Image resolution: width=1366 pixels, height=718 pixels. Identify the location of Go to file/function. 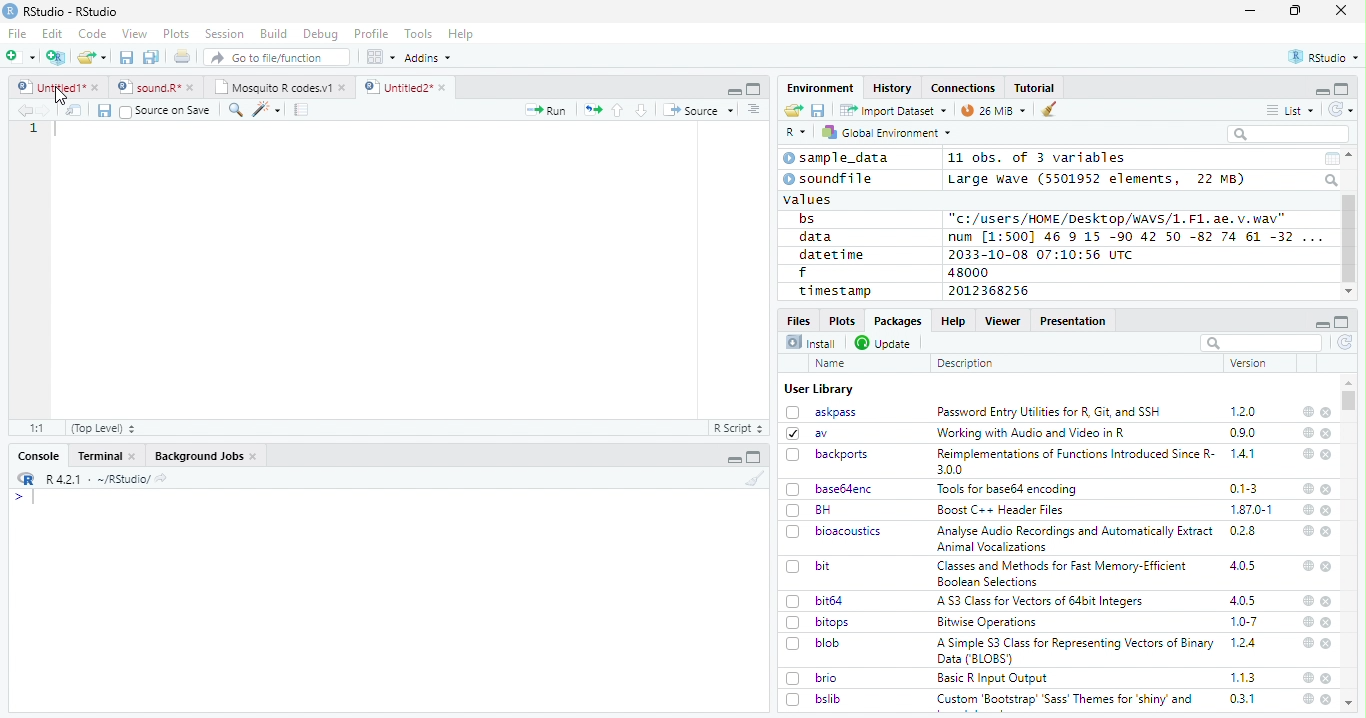
(278, 57).